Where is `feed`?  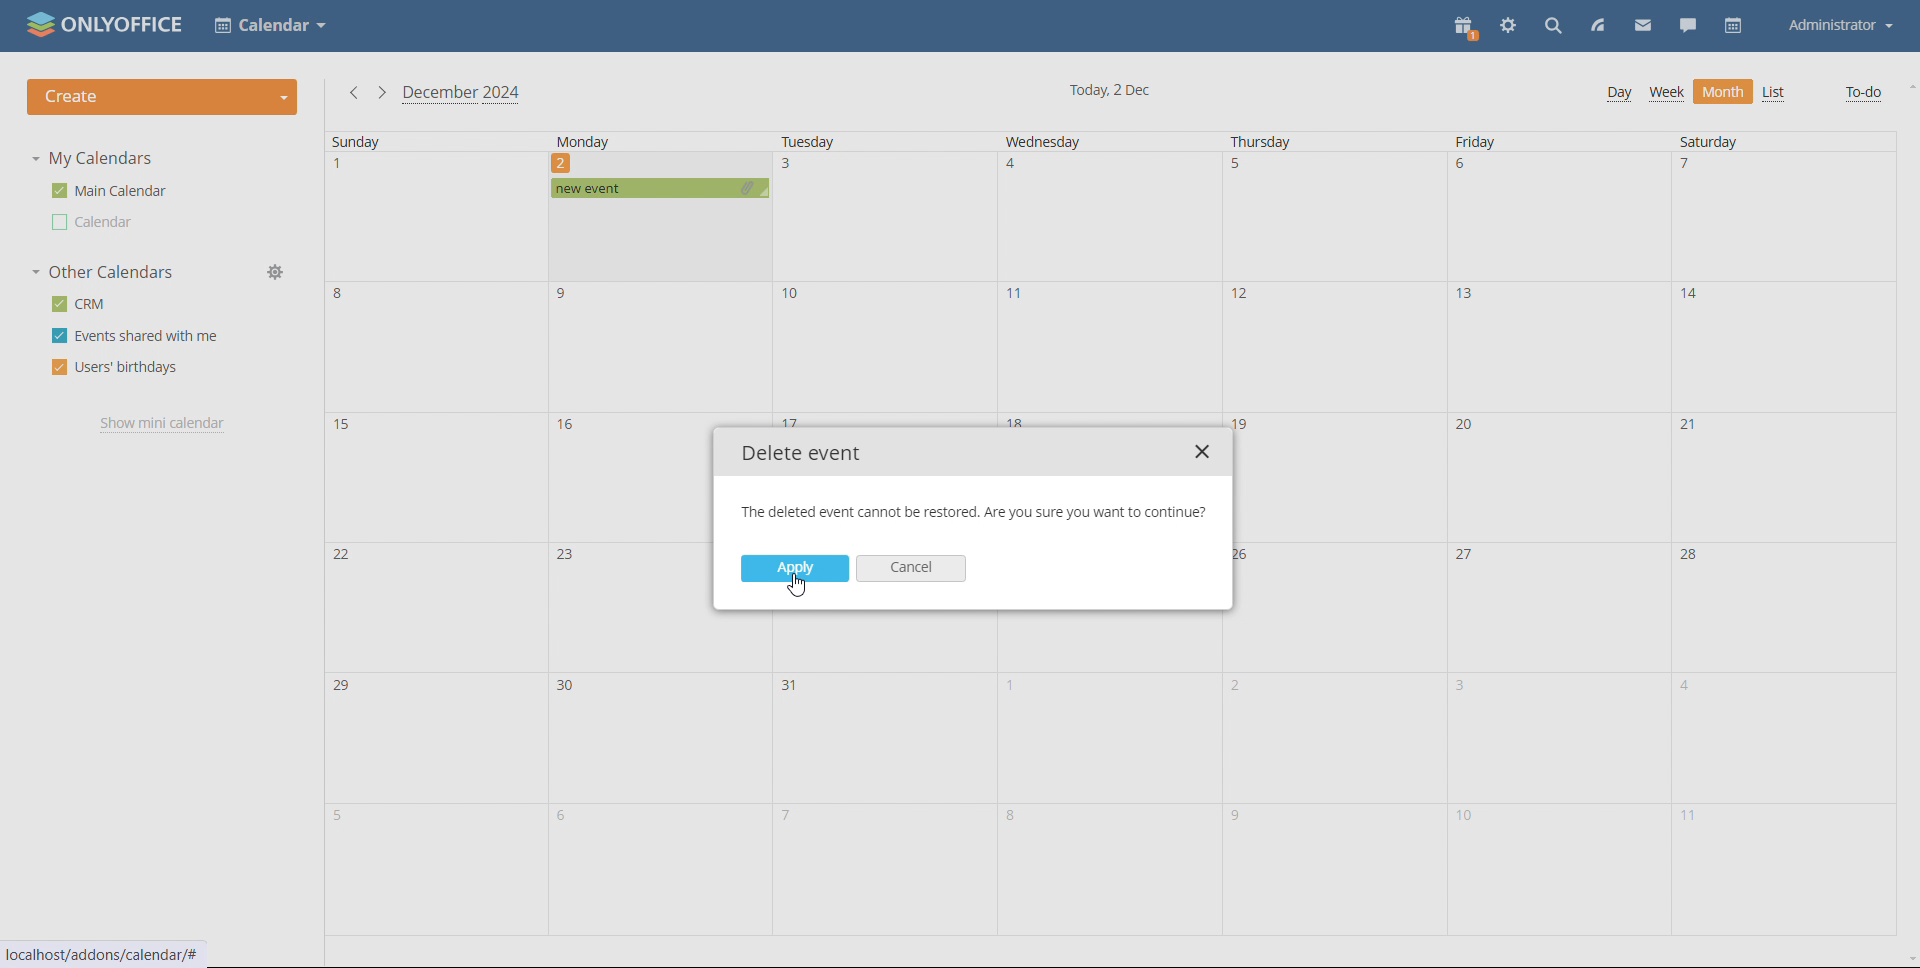 feed is located at coordinates (1594, 26).